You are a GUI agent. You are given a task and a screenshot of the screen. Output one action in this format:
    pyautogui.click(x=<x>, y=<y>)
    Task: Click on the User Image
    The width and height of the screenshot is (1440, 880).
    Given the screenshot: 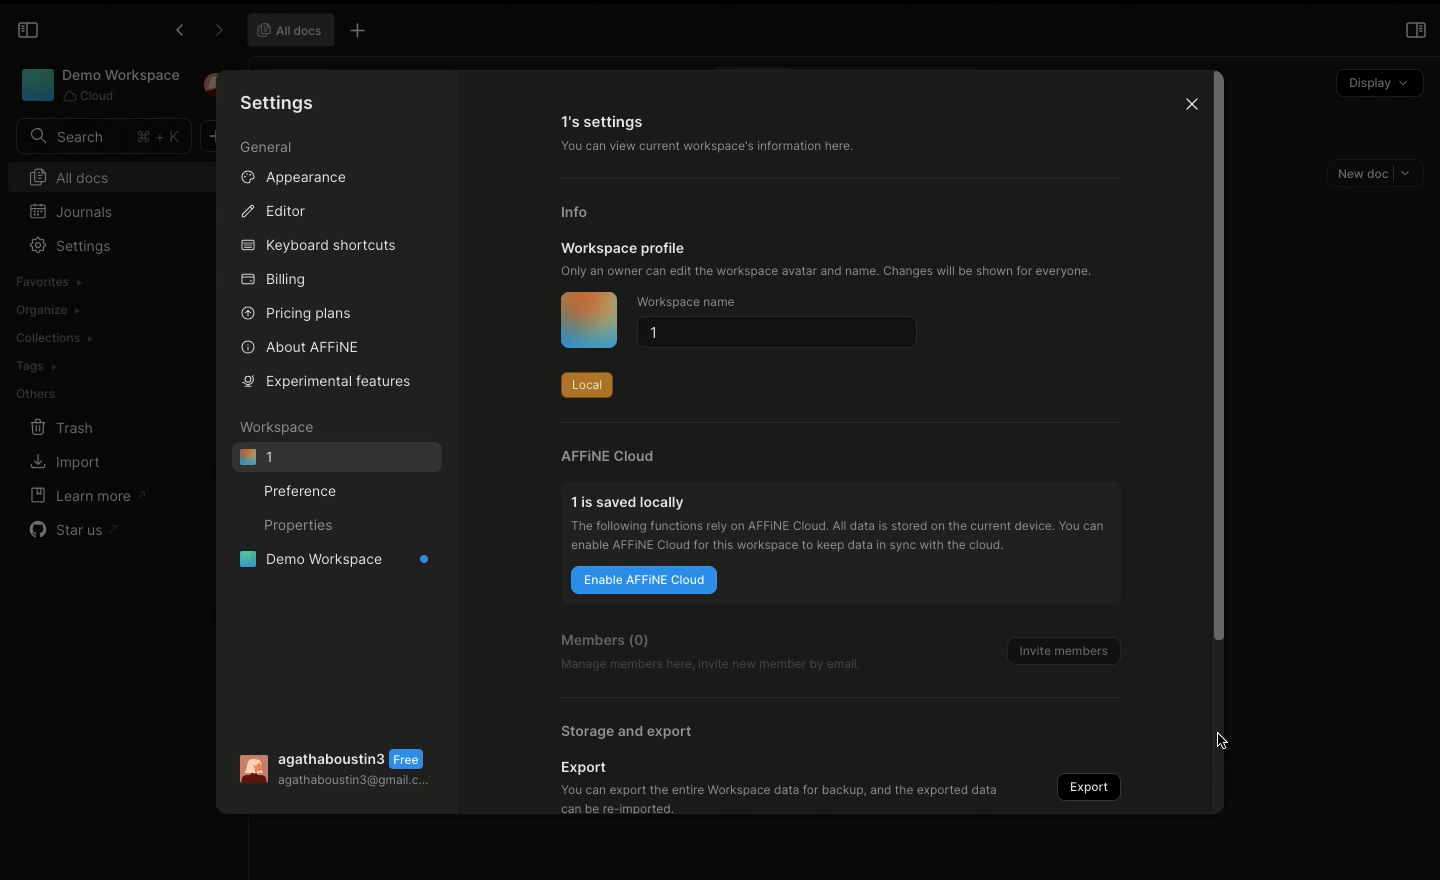 What is the action you would take?
    pyautogui.click(x=251, y=770)
    